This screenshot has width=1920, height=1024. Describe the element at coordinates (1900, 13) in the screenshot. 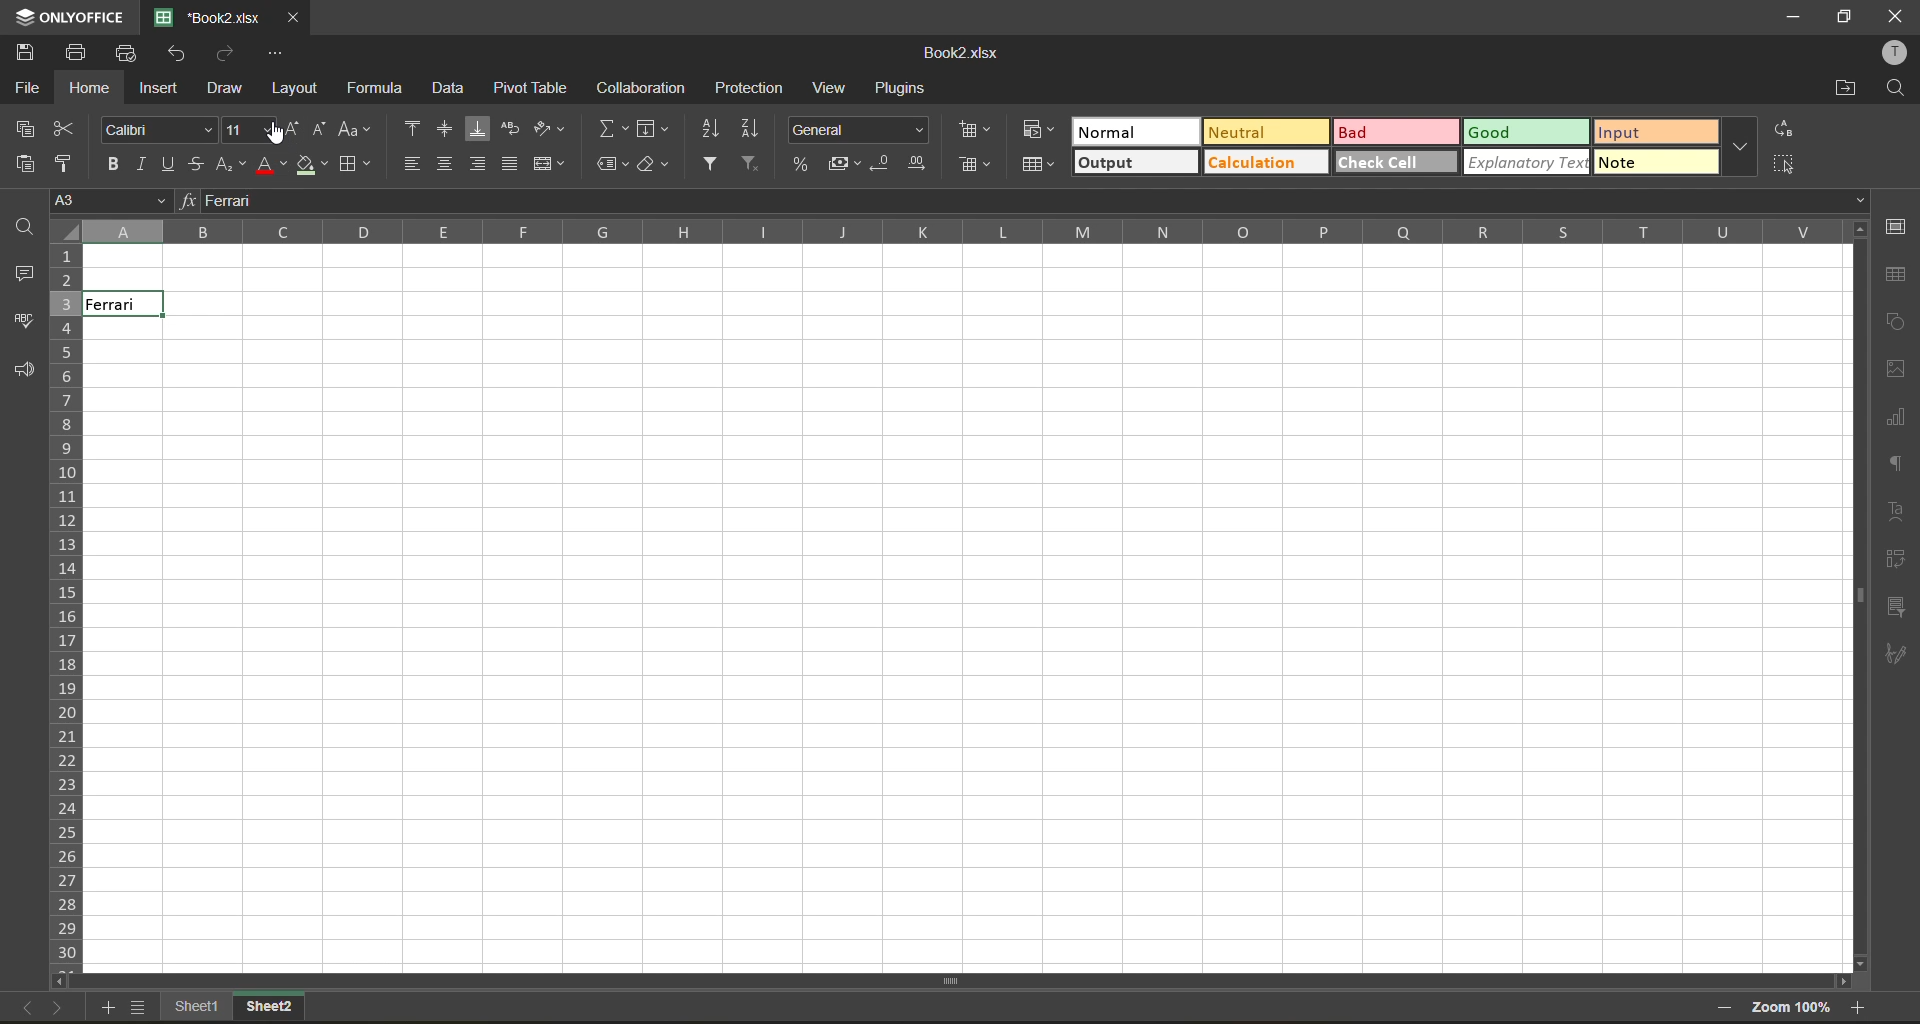

I see `close` at that location.